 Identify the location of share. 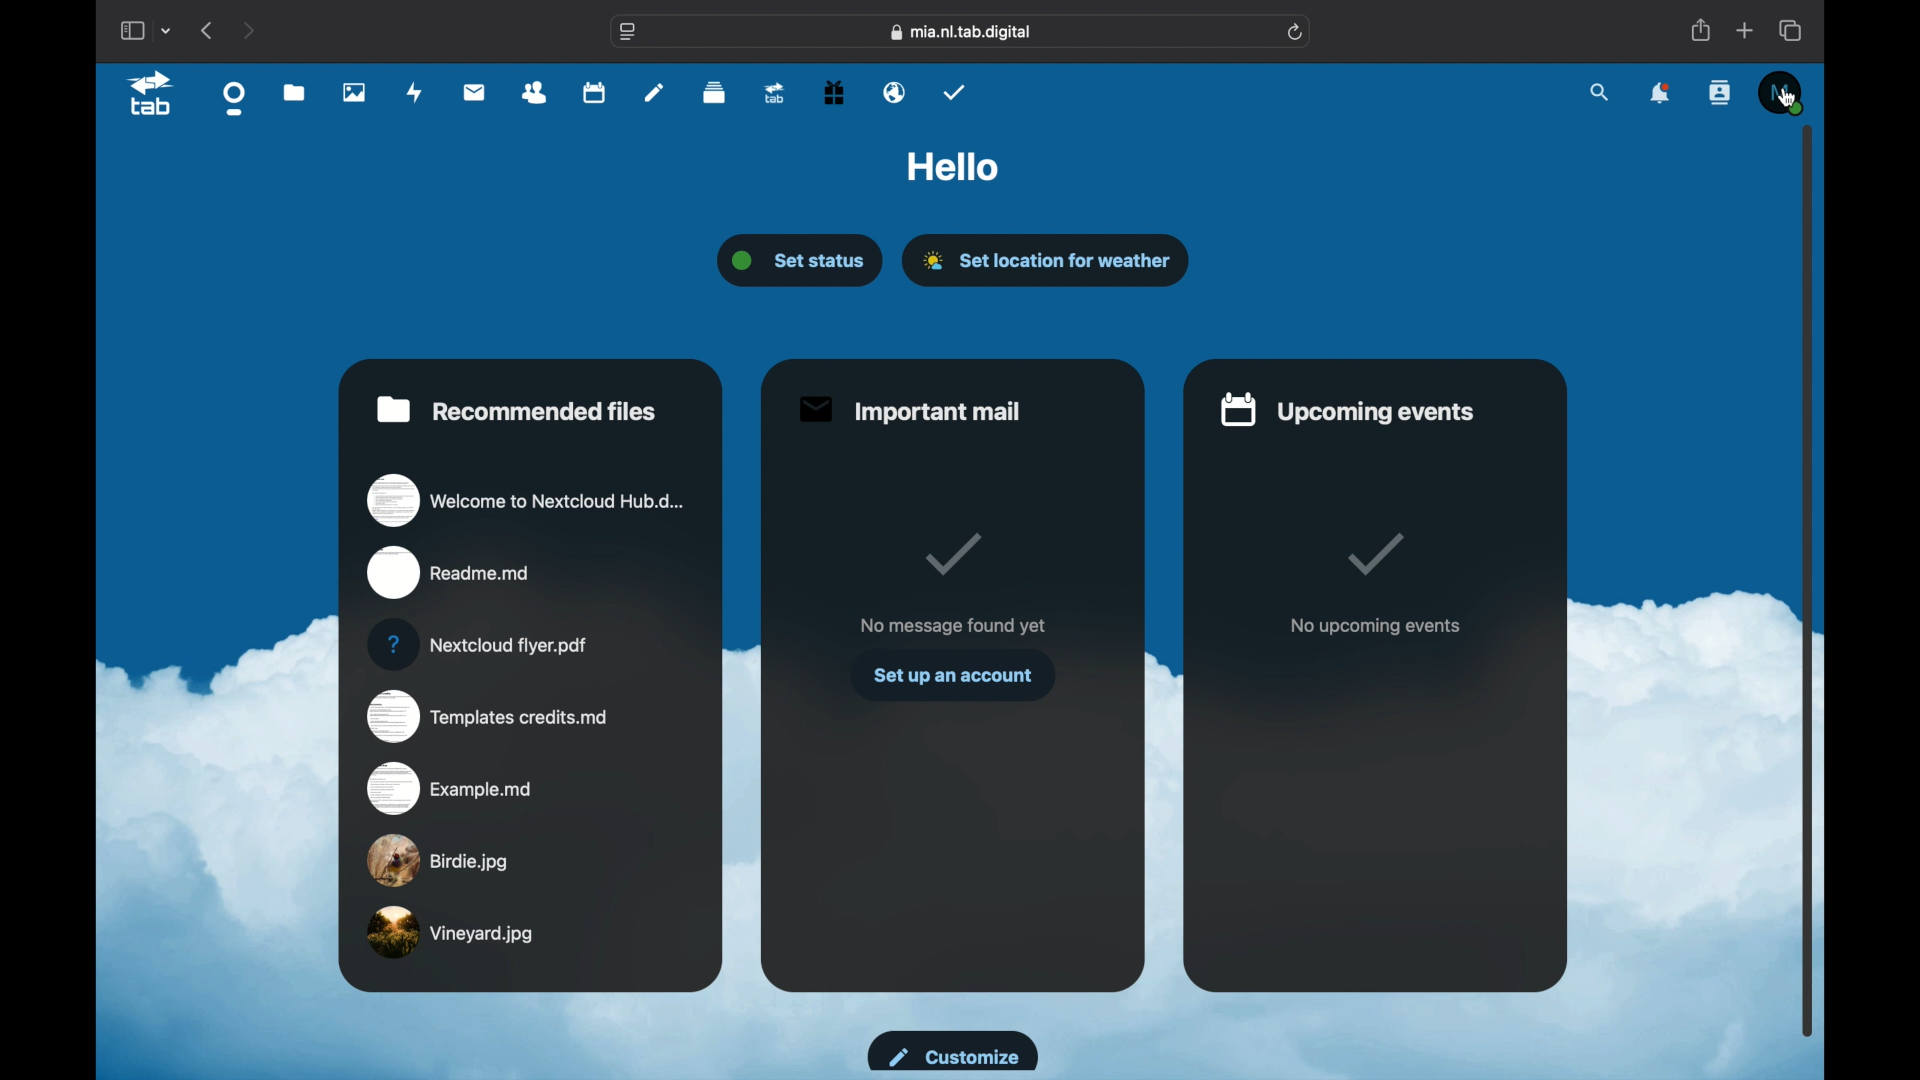
(1700, 31).